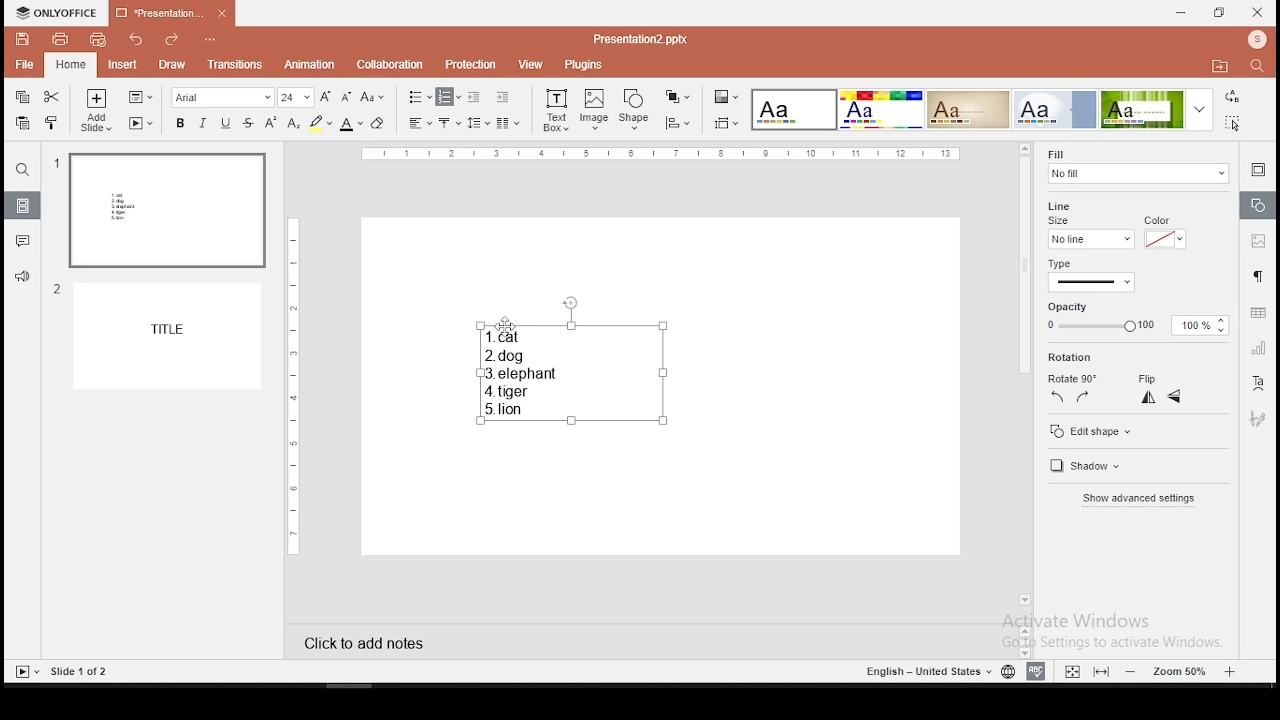 Image resolution: width=1280 pixels, height=720 pixels. I want to click on rotate 90 clockwise, so click(1082, 397).